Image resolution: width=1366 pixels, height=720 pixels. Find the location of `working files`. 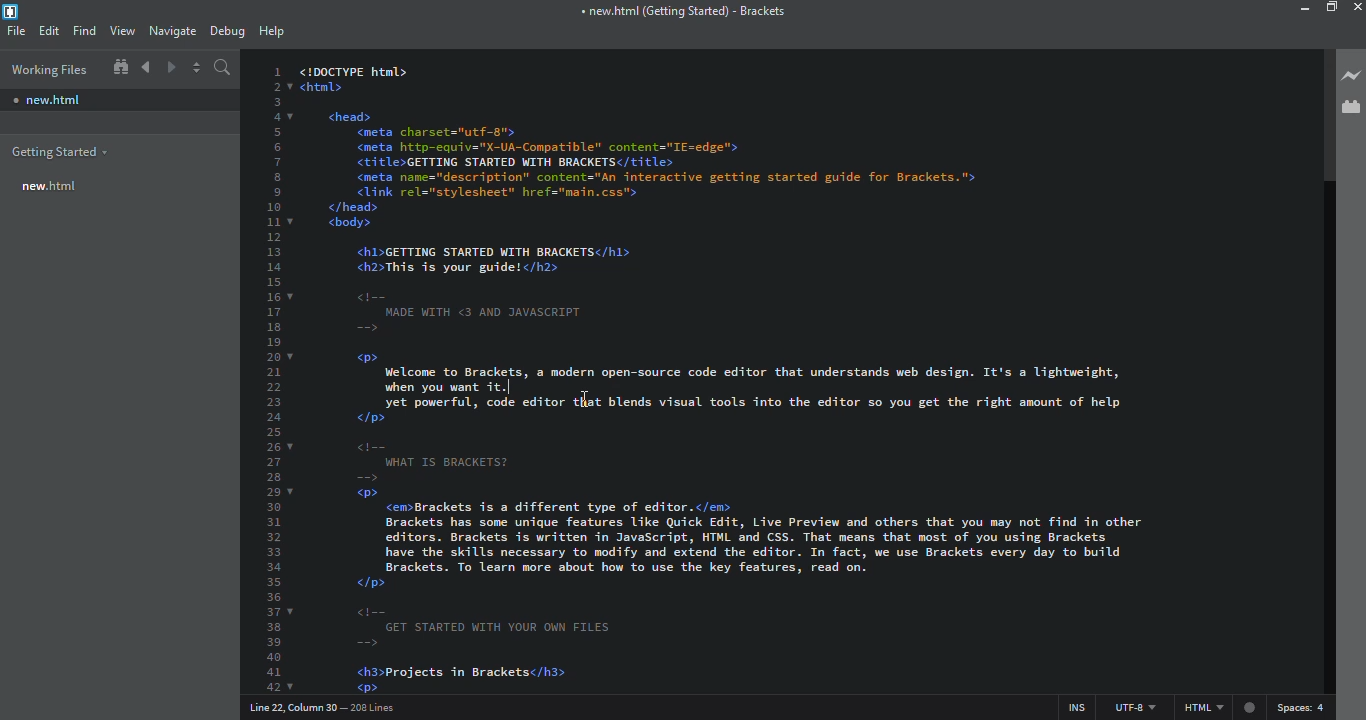

working files is located at coordinates (52, 70).